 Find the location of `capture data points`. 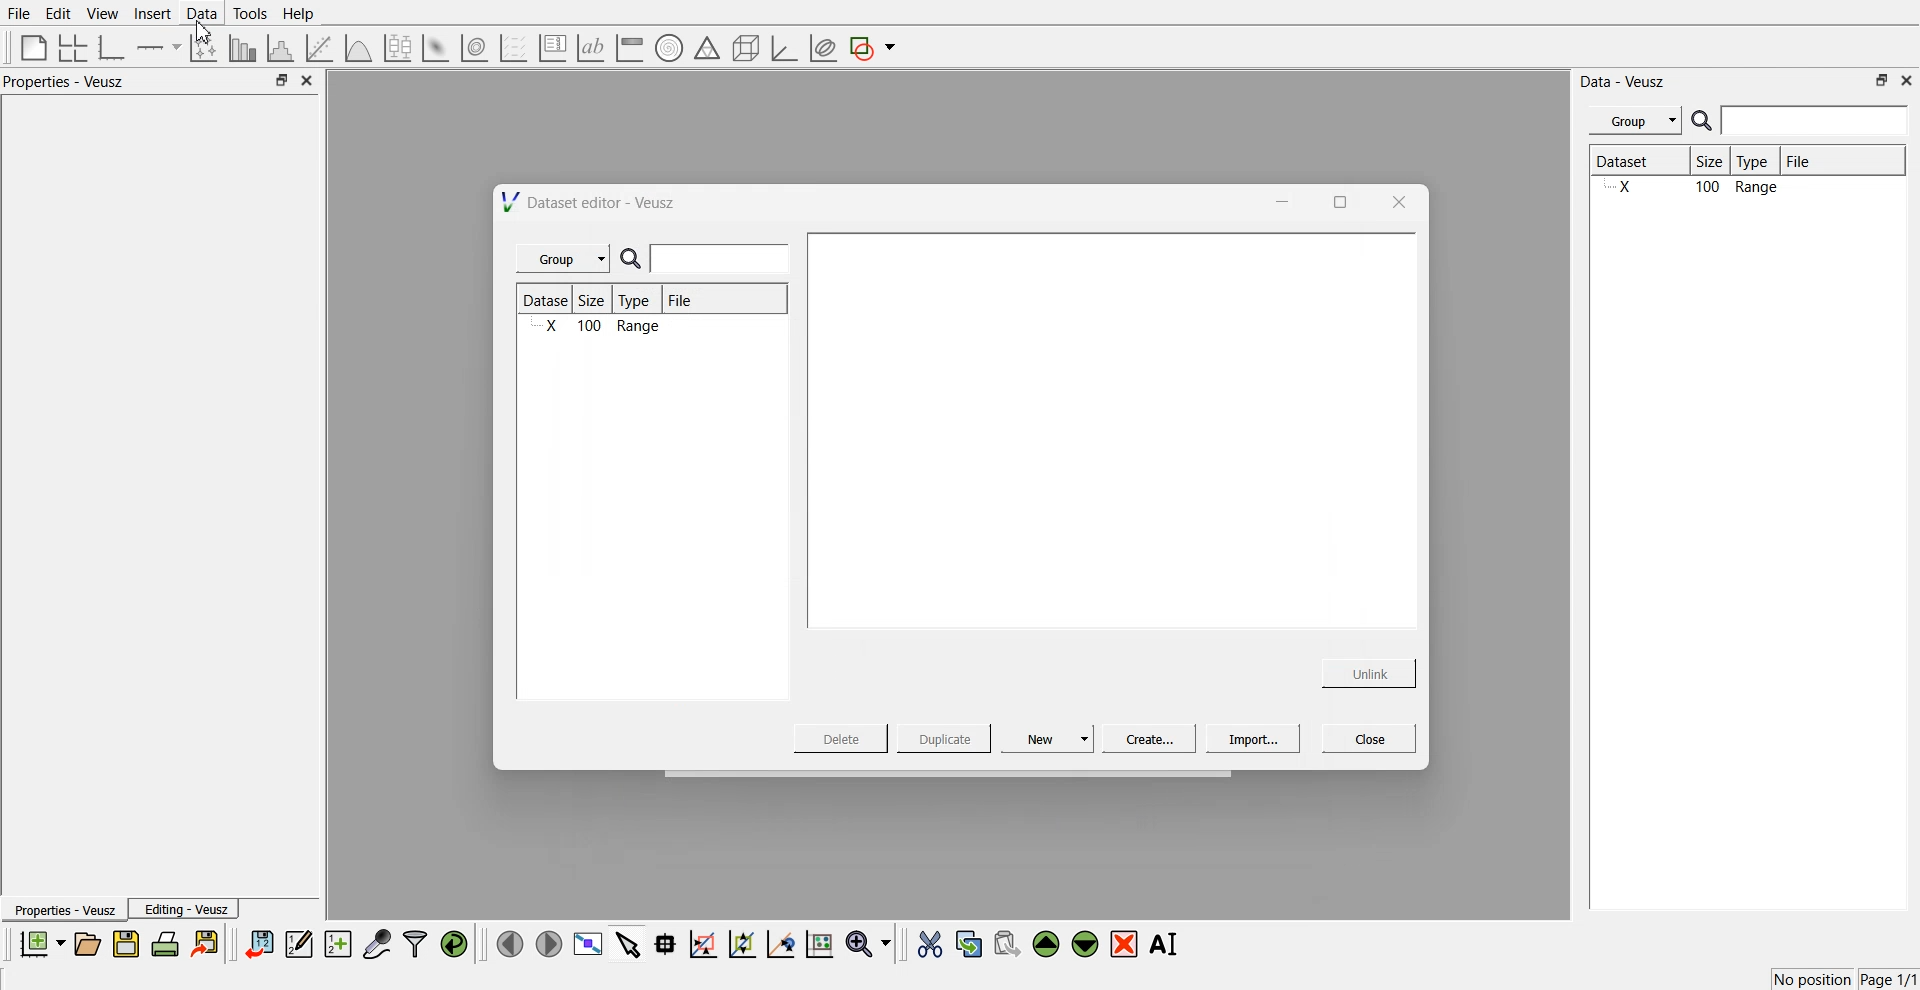

capture data points is located at coordinates (378, 945).